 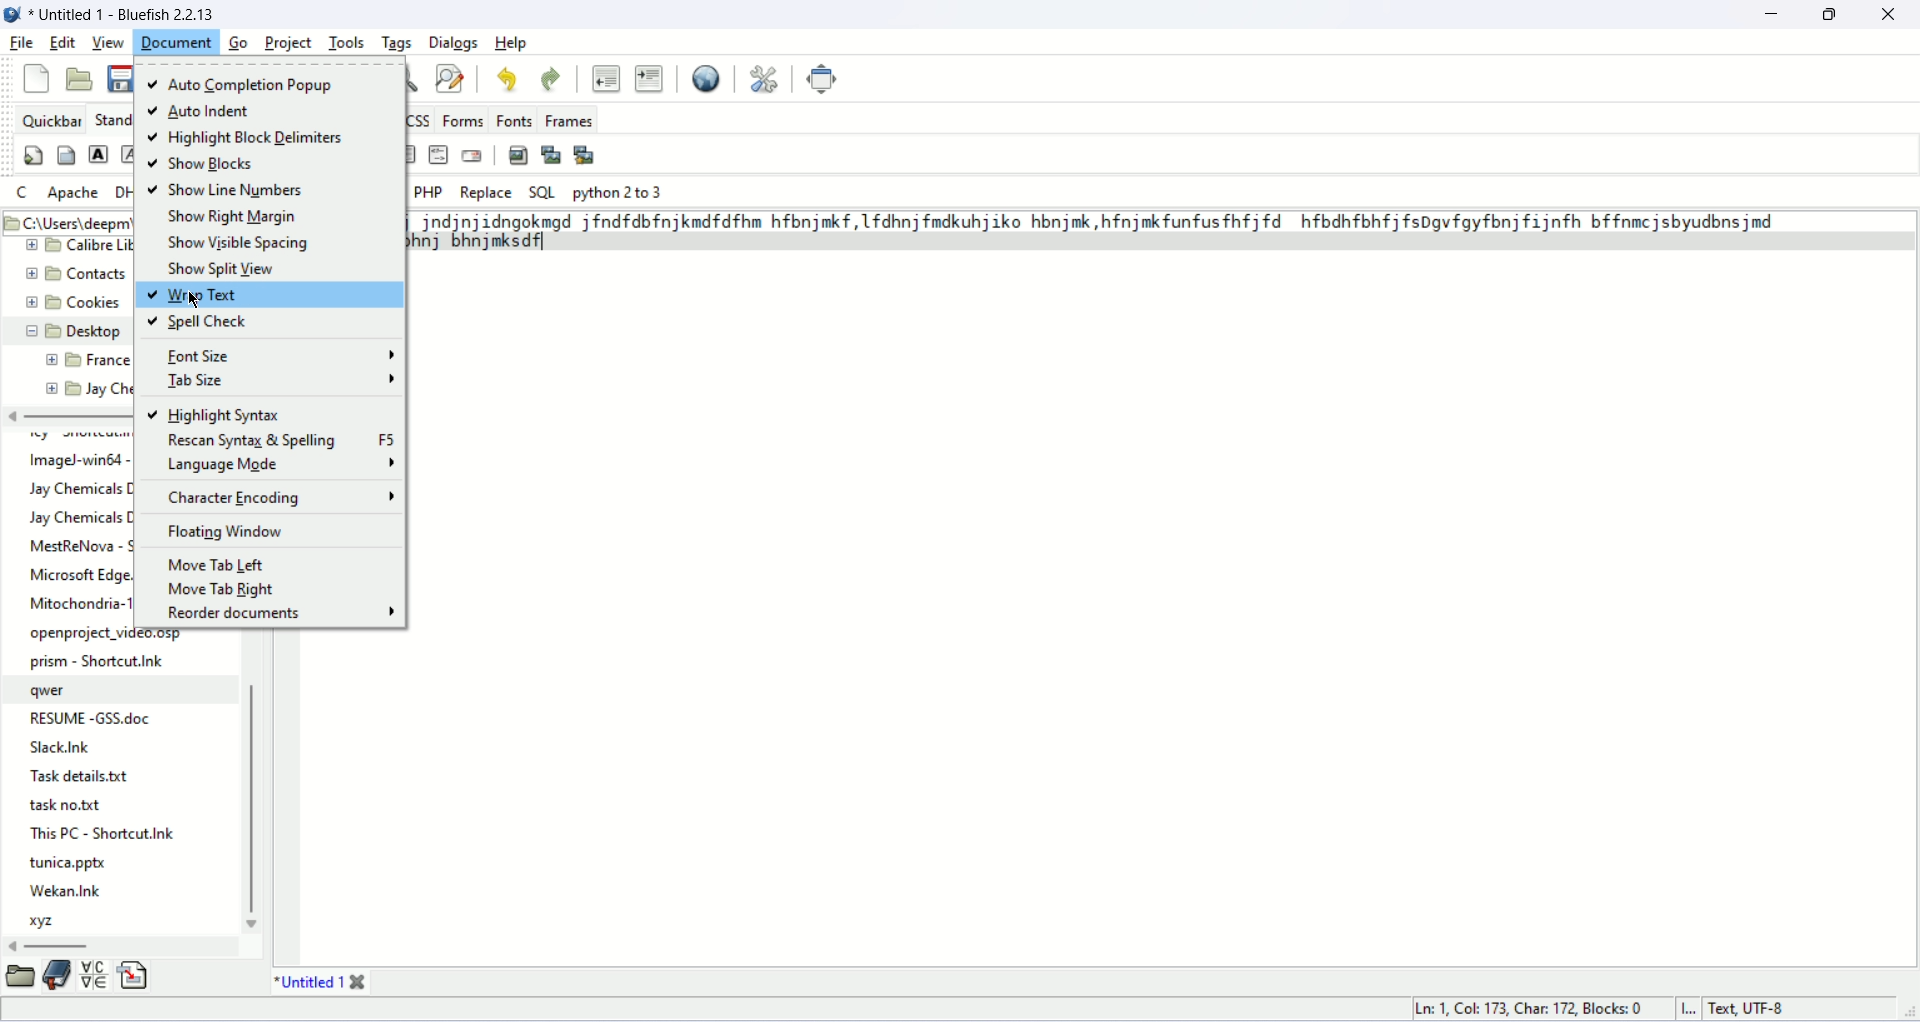 What do you see at coordinates (397, 41) in the screenshot?
I see `tags` at bounding box center [397, 41].